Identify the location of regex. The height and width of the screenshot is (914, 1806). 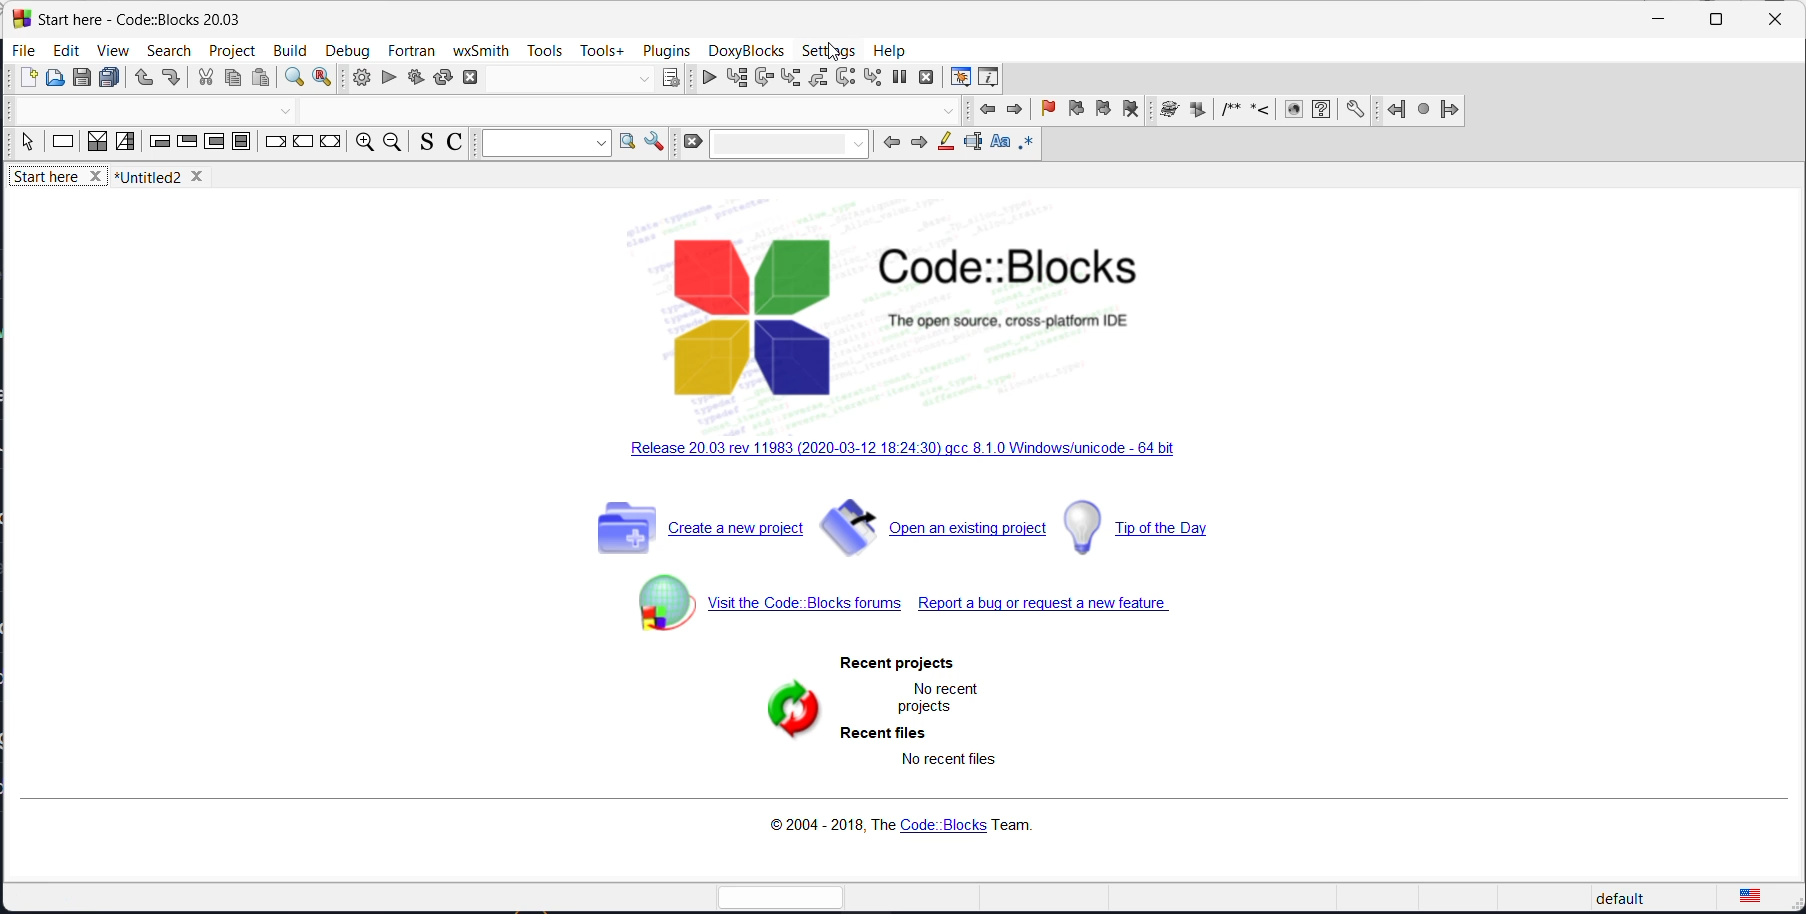
(1027, 145).